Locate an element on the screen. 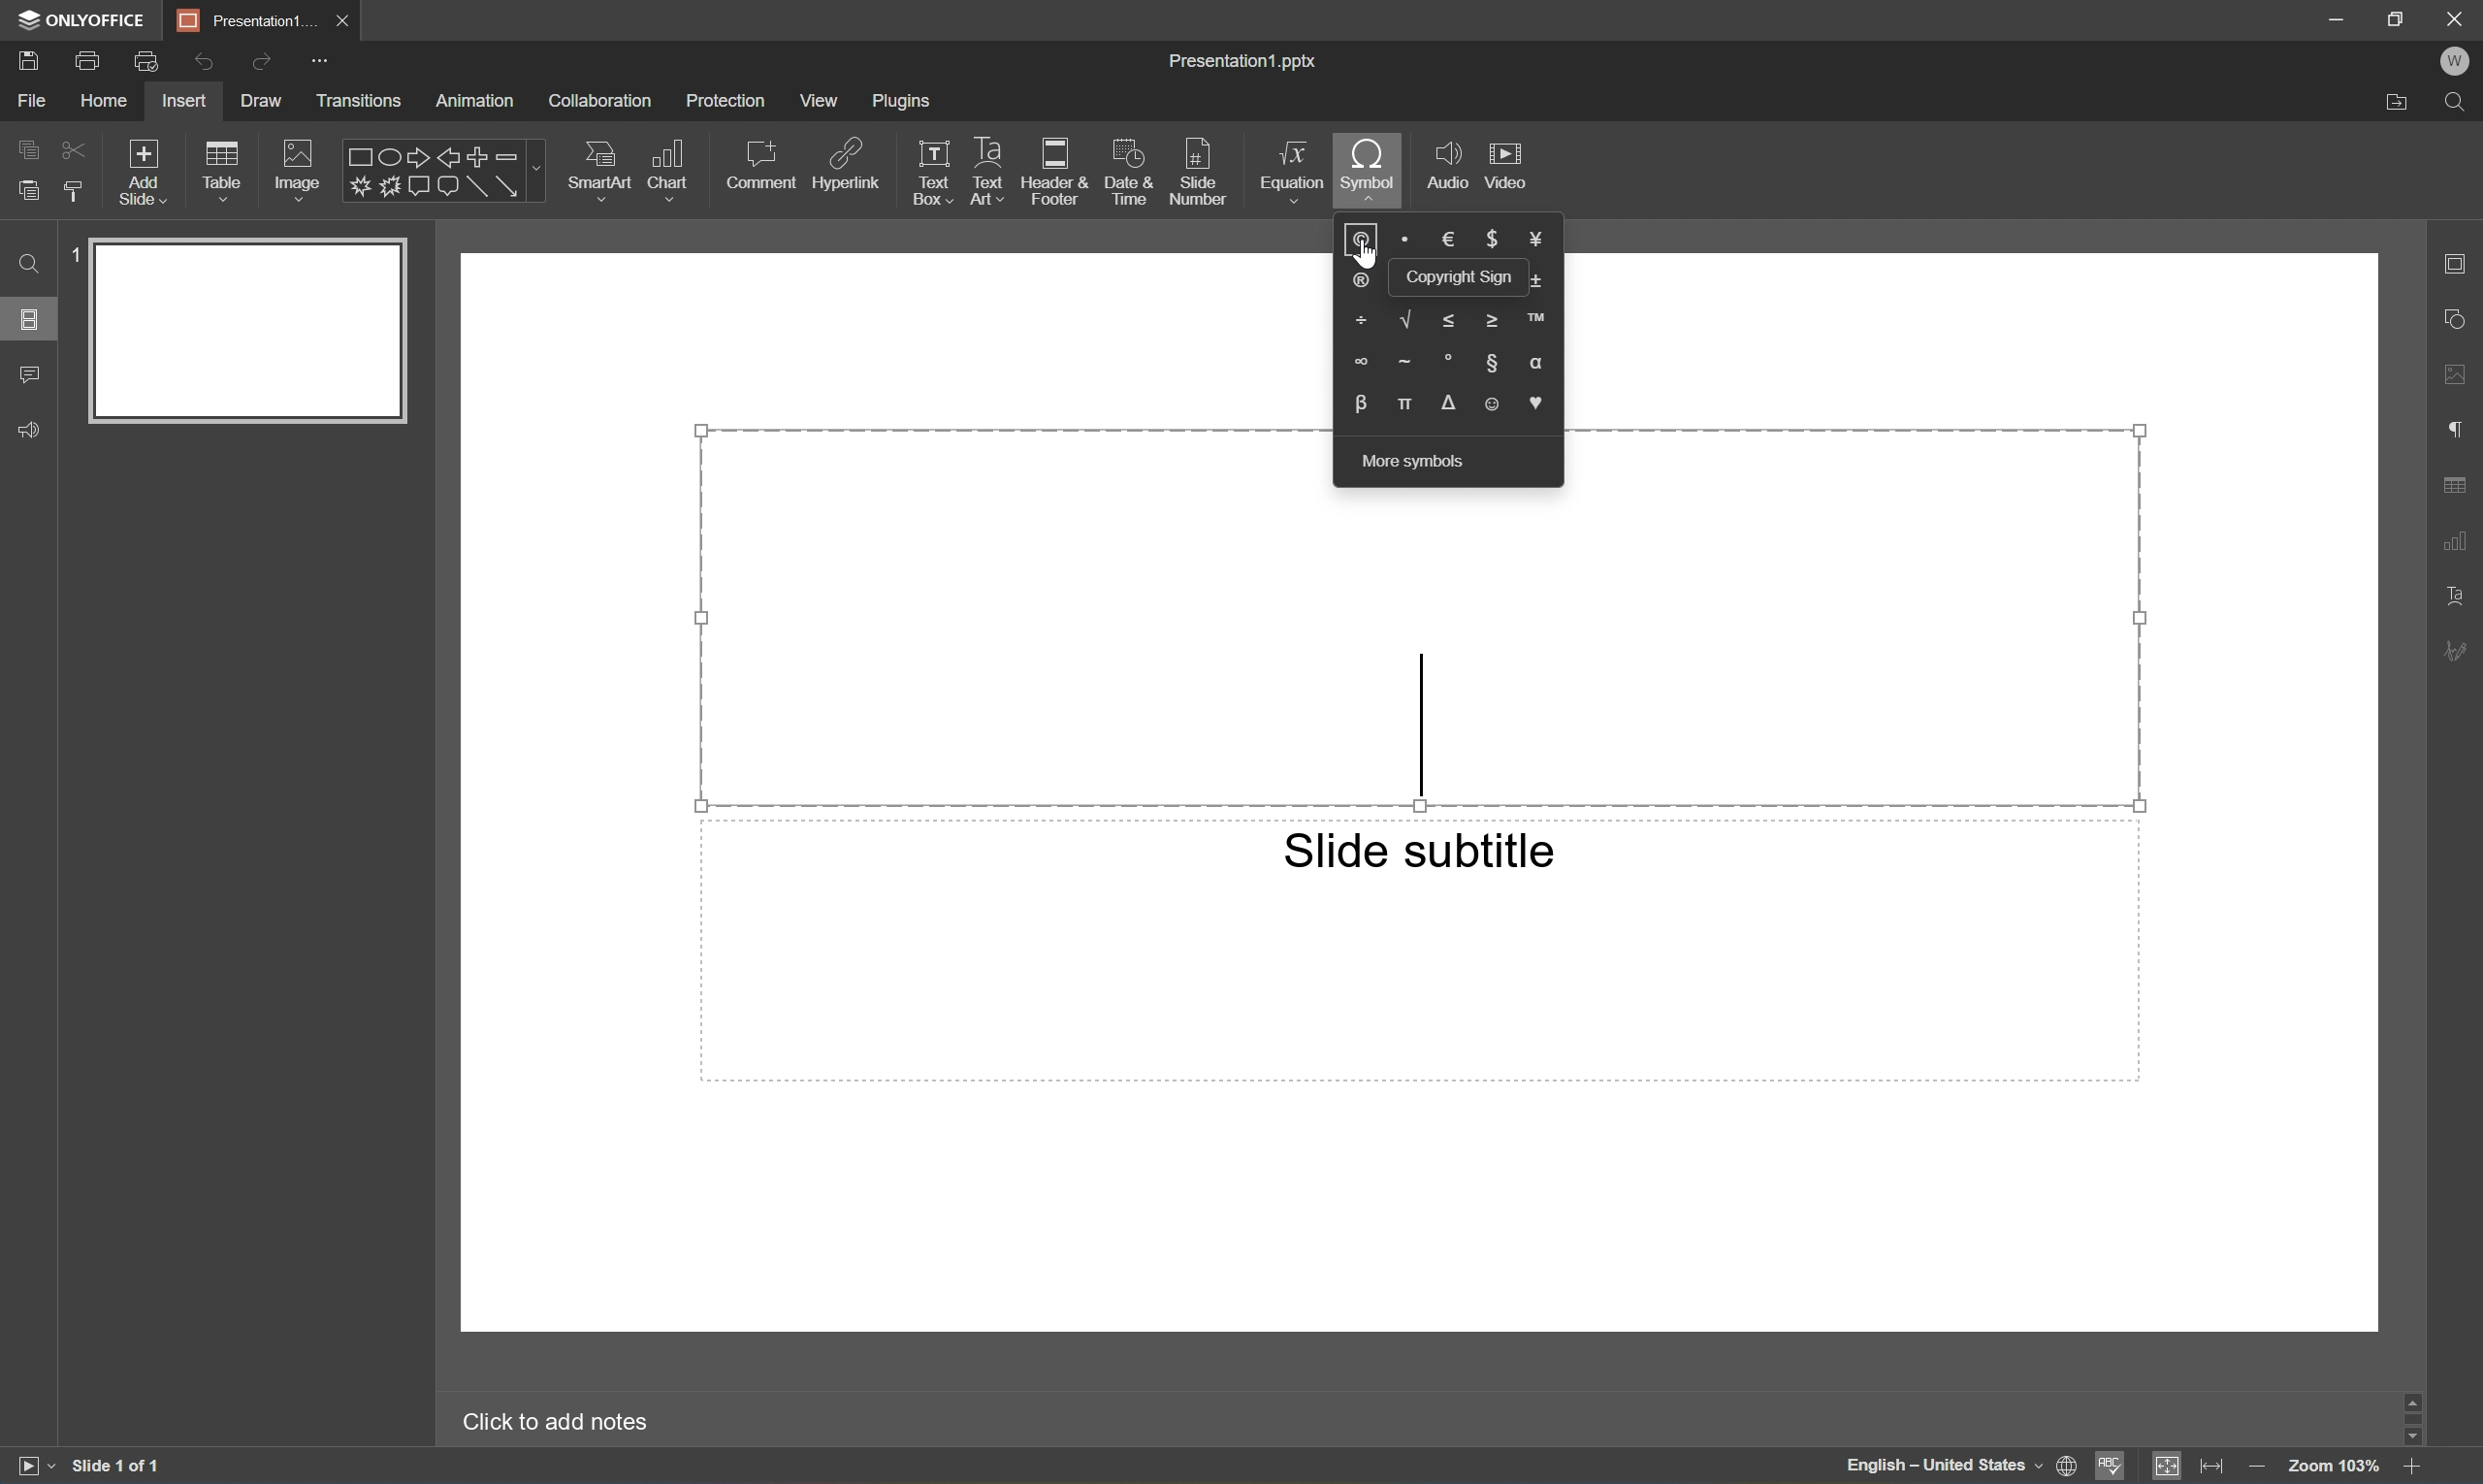 The height and width of the screenshot is (1484, 2483). Quick print is located at coordinates (143, 63).